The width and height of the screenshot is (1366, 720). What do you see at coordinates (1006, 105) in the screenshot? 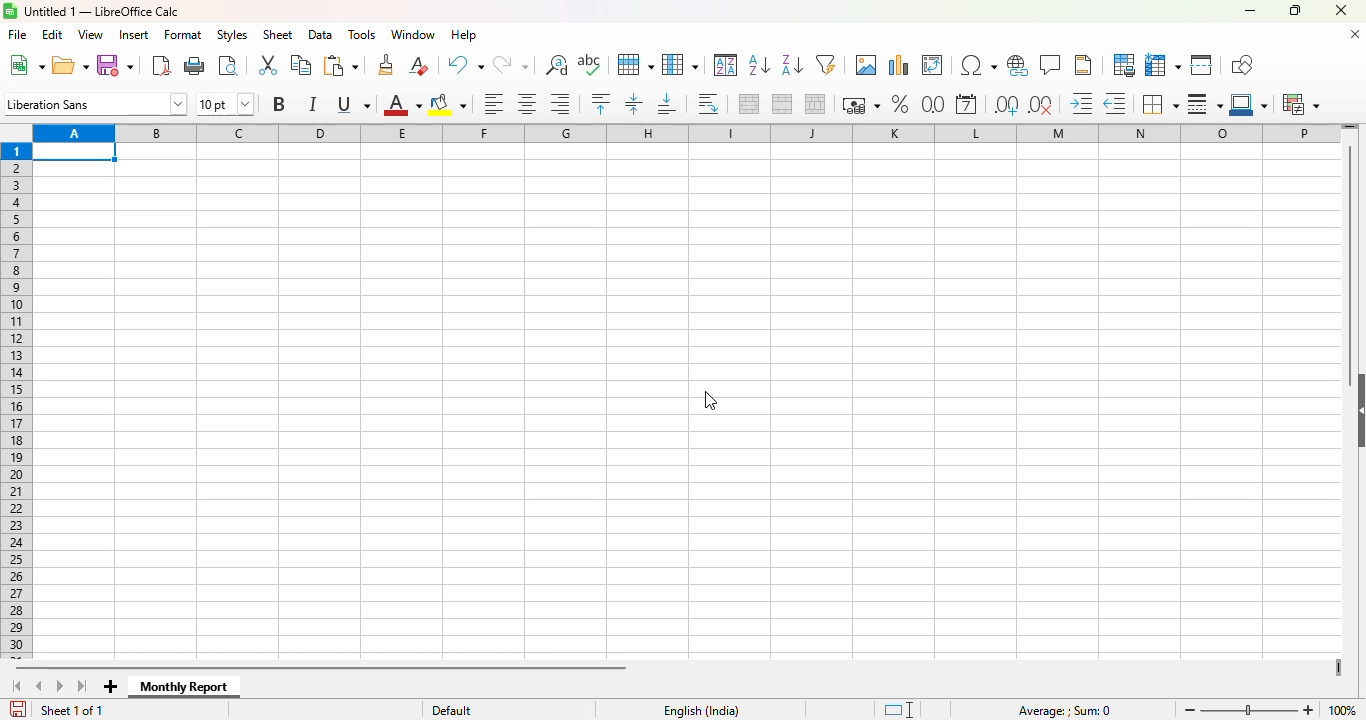
I see `add decimal place` at bounding box center [1006, 105].